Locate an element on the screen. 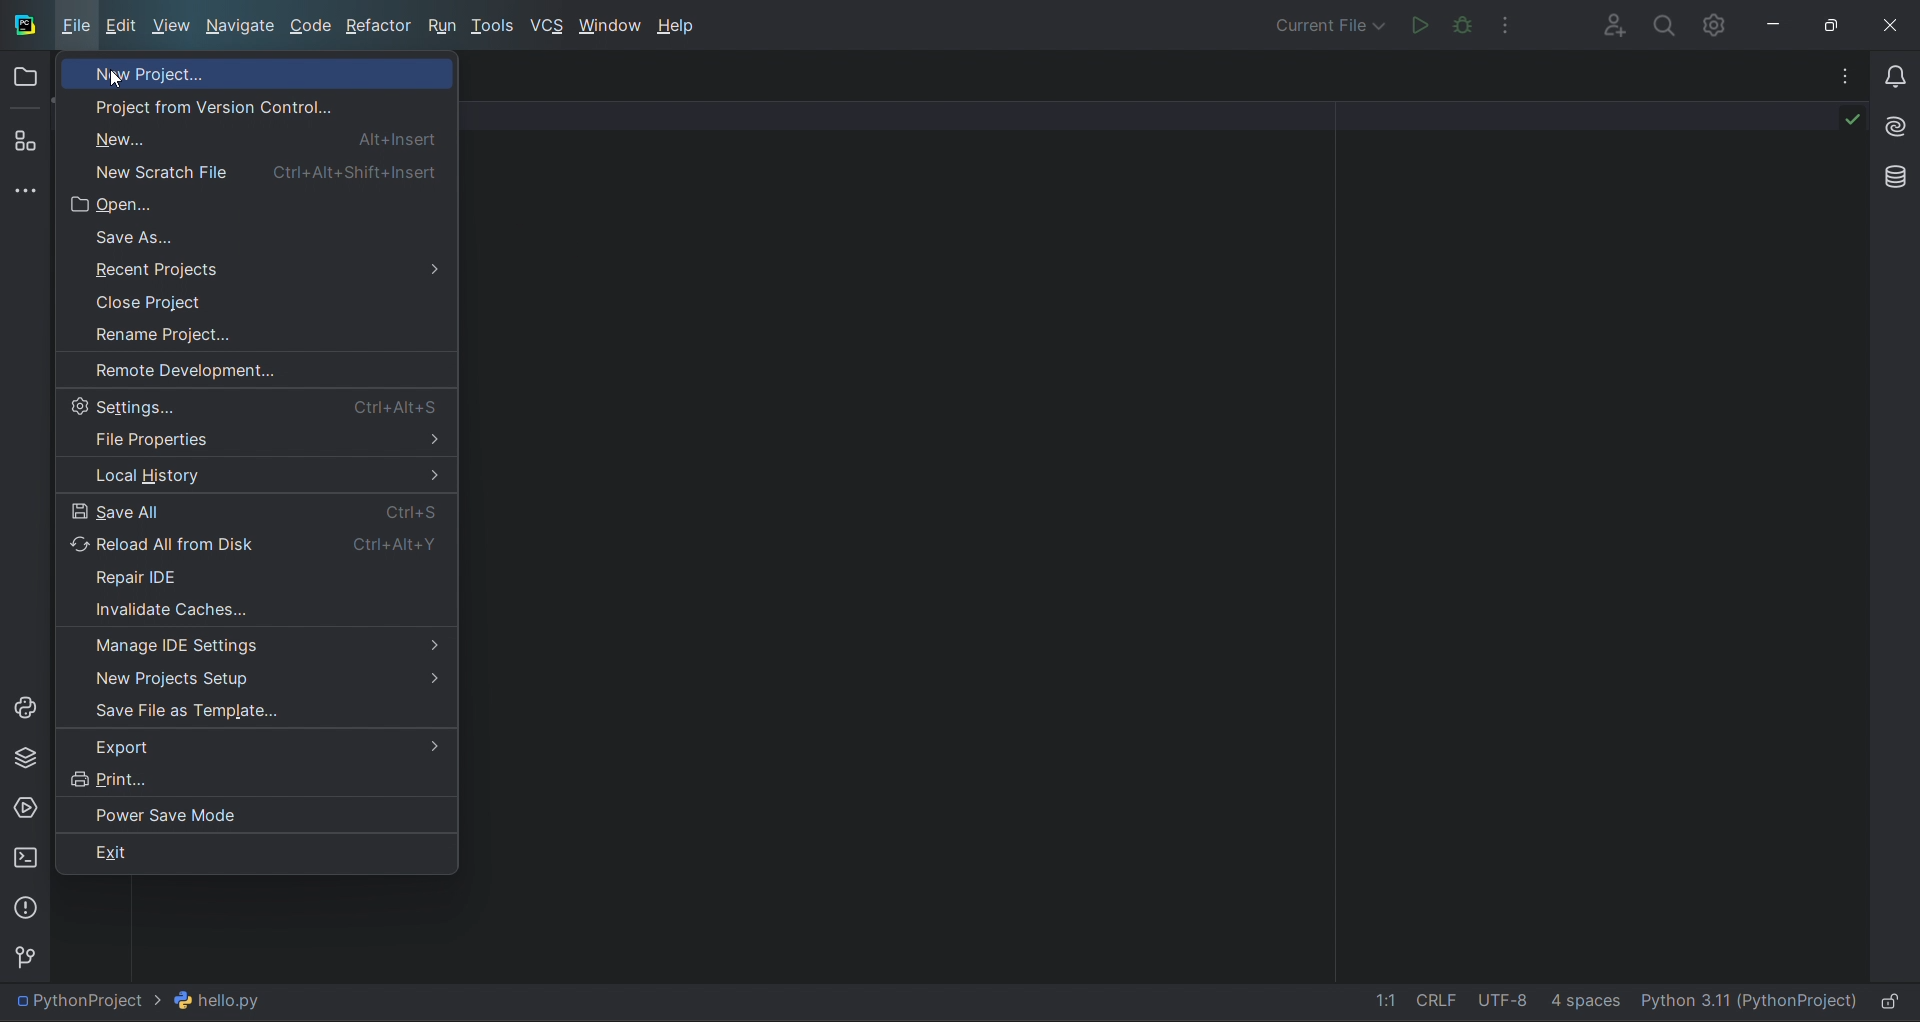 The height and width of the screenshot is (1022, 1920). history is located at coordinates (264, 476).